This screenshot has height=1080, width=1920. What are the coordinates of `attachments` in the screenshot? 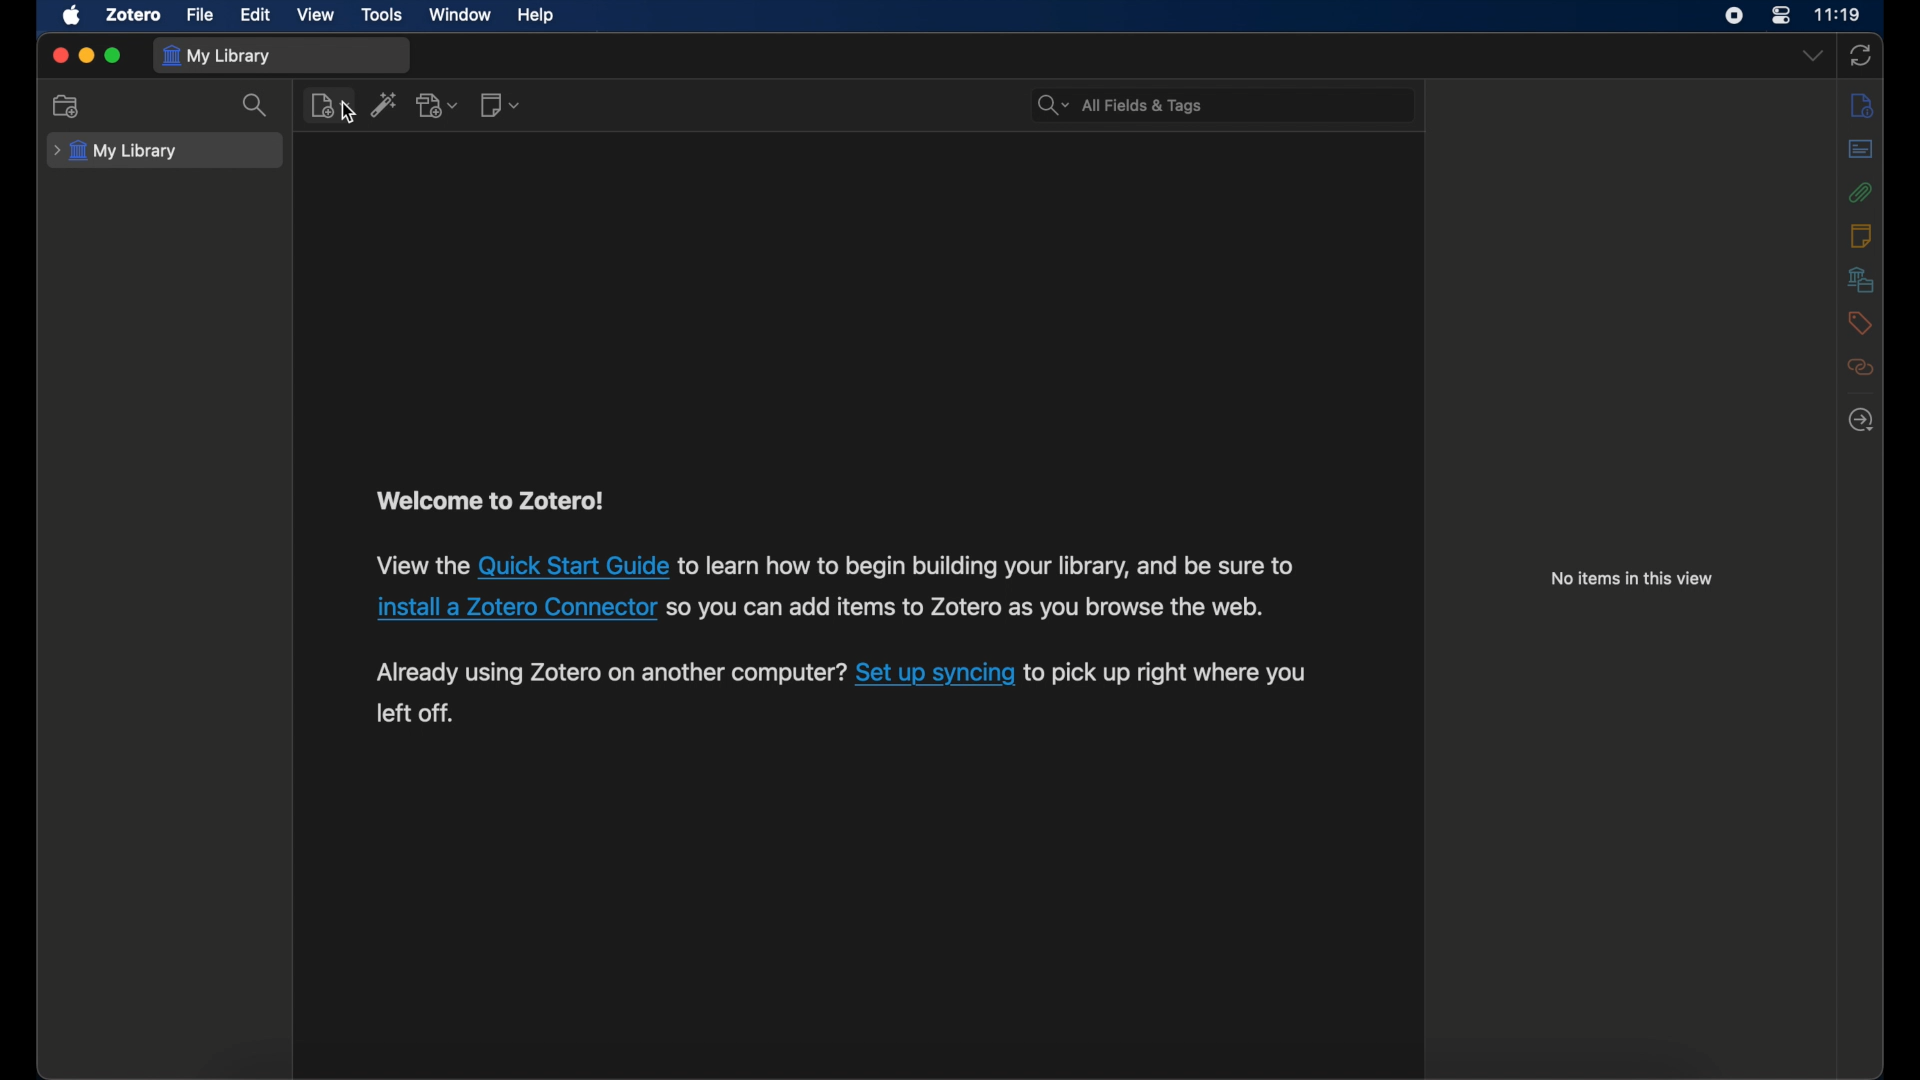 It's located at (1861, 192).